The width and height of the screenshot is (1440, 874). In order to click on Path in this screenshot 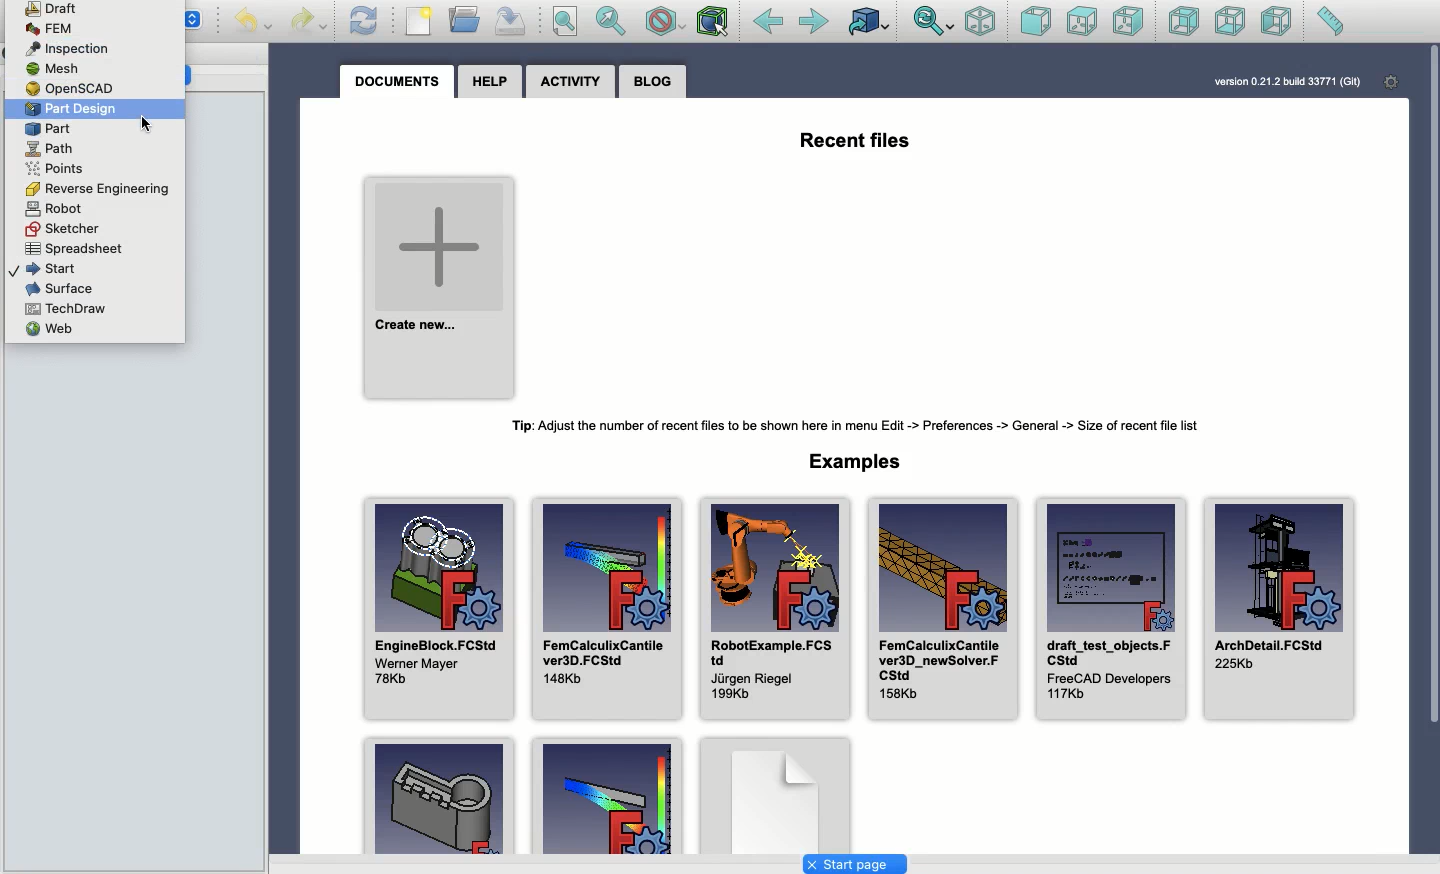, I will do `click(49, 148)`.